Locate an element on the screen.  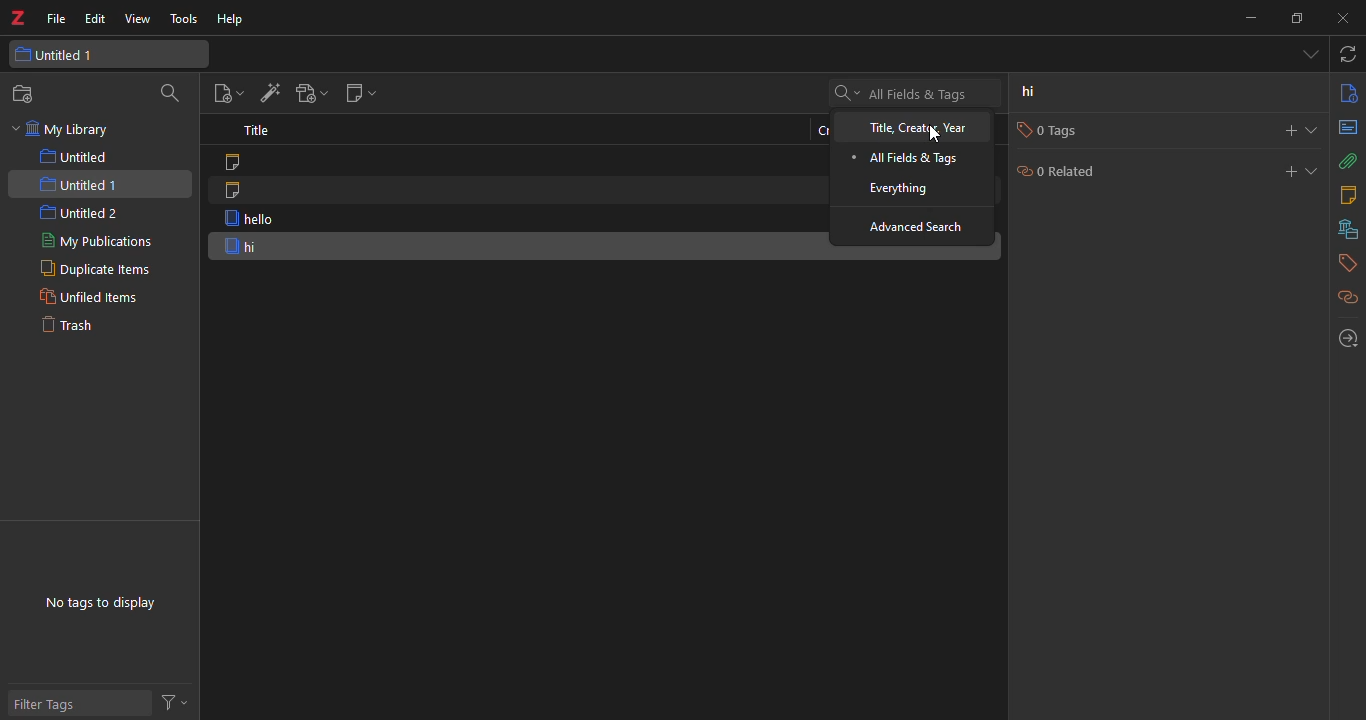
0 related is located at coordinates (1061, 170).